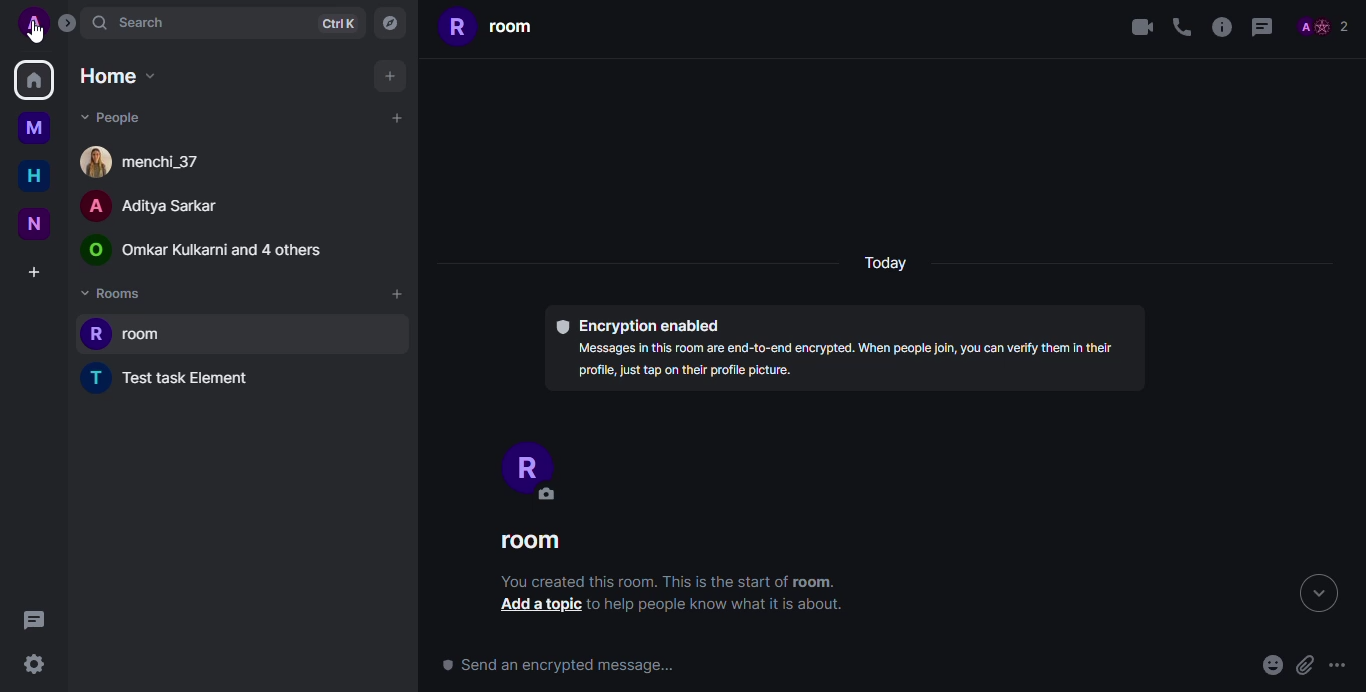  Describe the element at coordinates (1312, 593) in the screenshot. I see `expand` at that location.